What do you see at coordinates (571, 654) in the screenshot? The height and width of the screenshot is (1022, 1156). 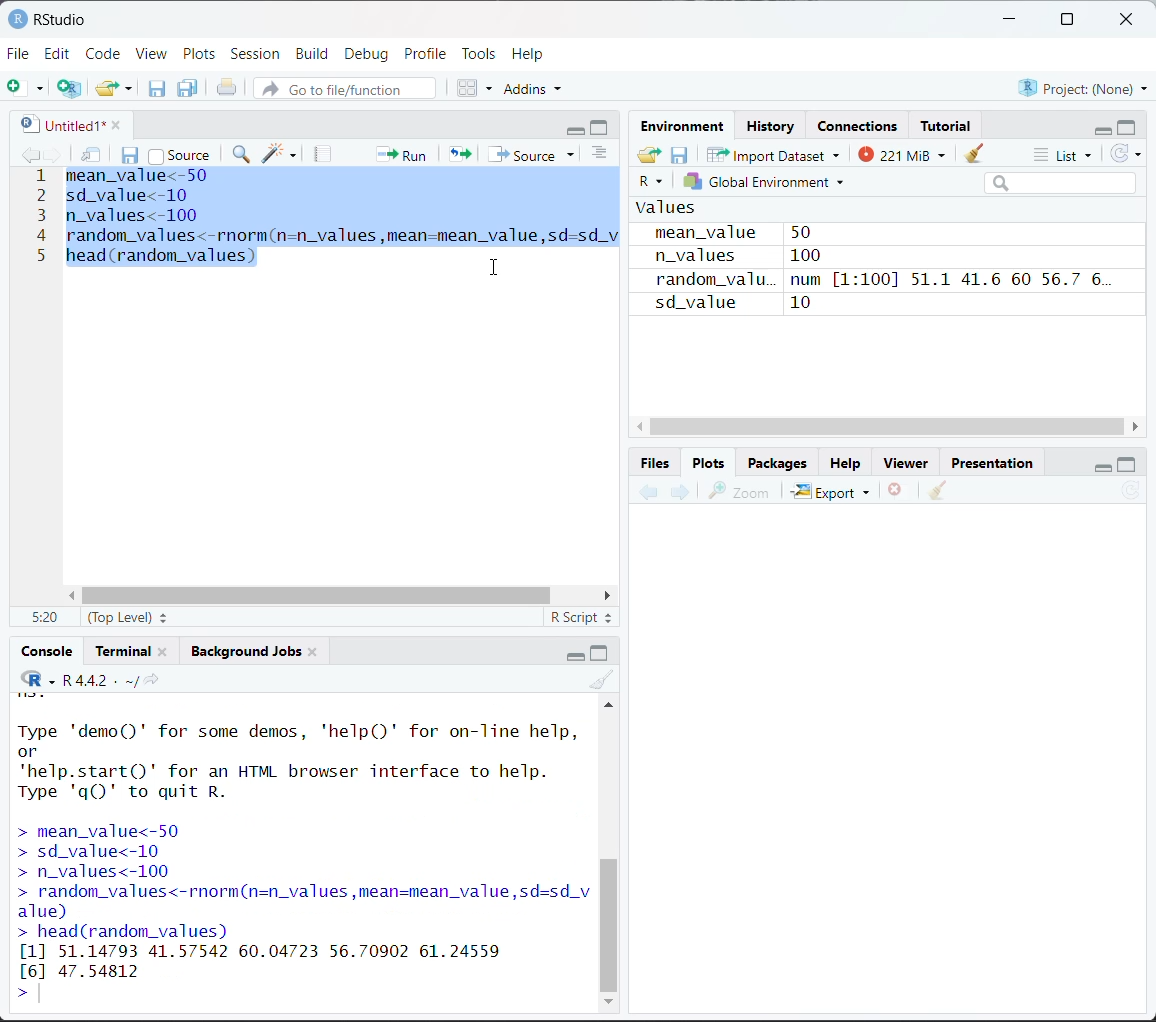 I see `minimize` at bounding box center [571, 654].